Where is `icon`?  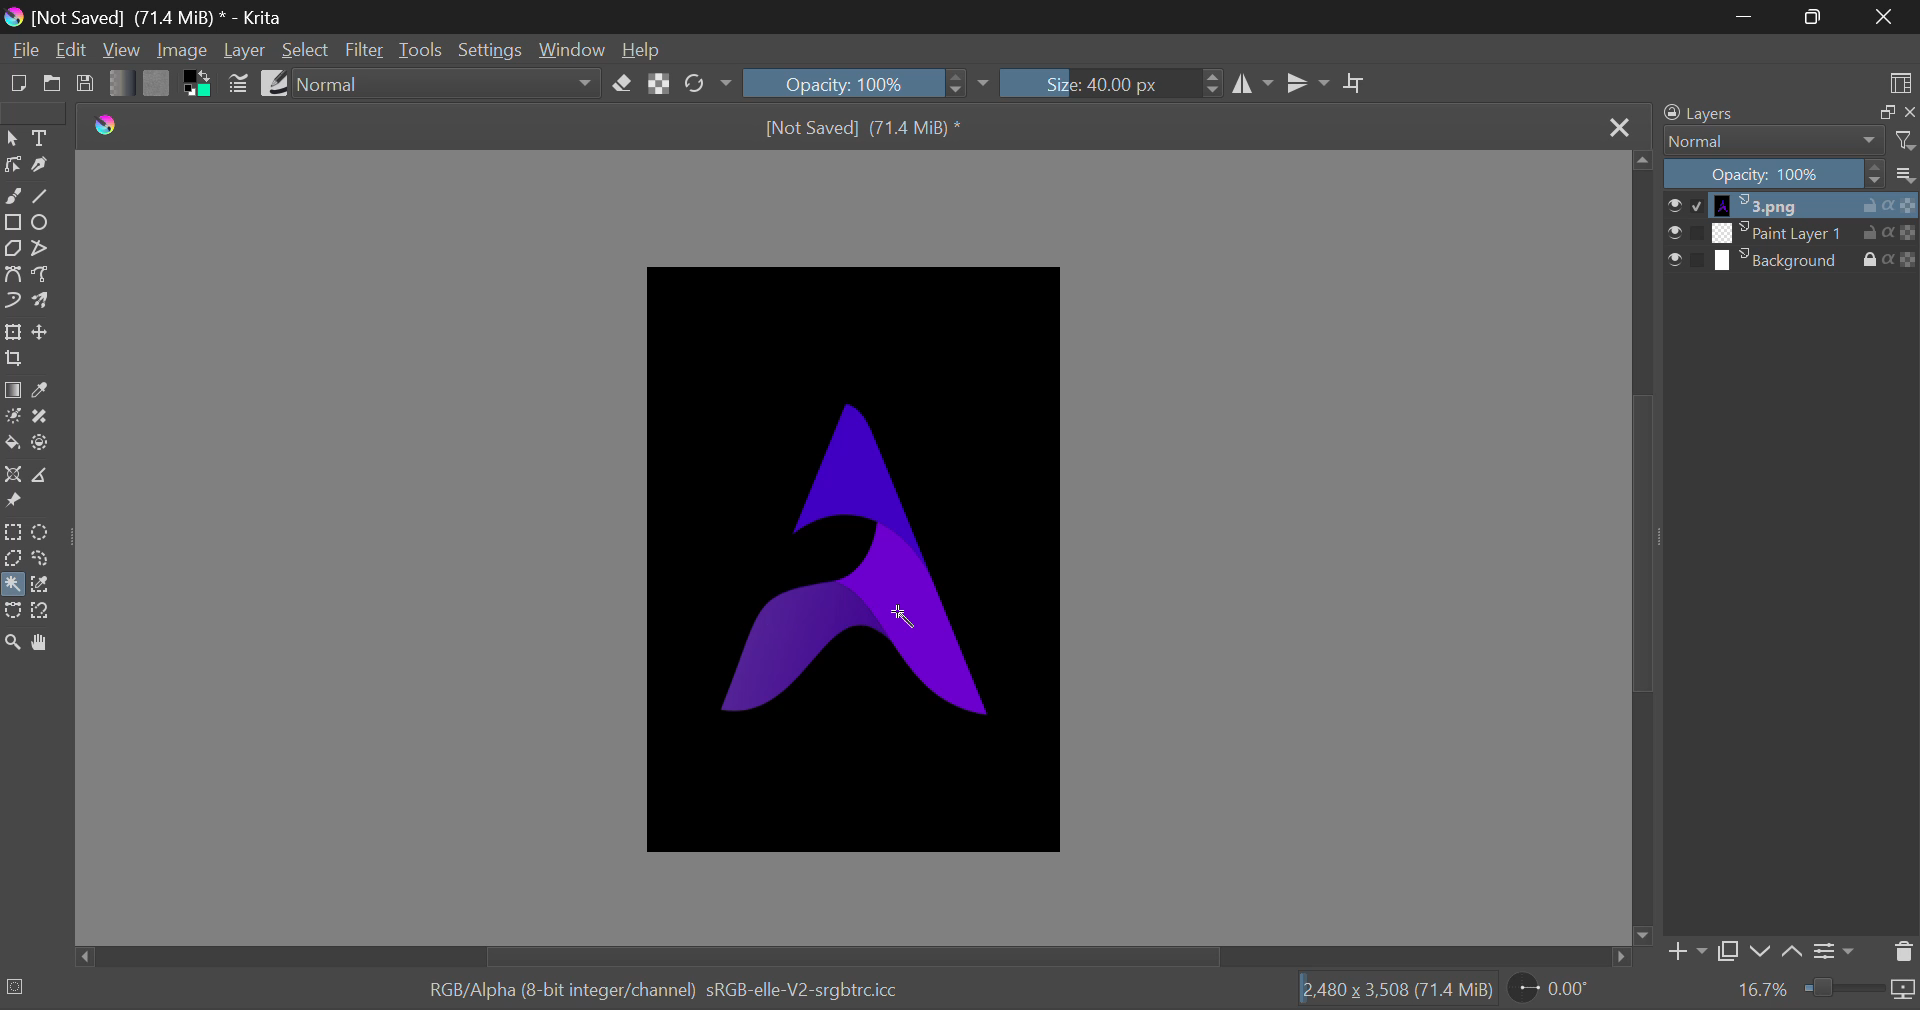
icon is located at coordinates (1904, 989).